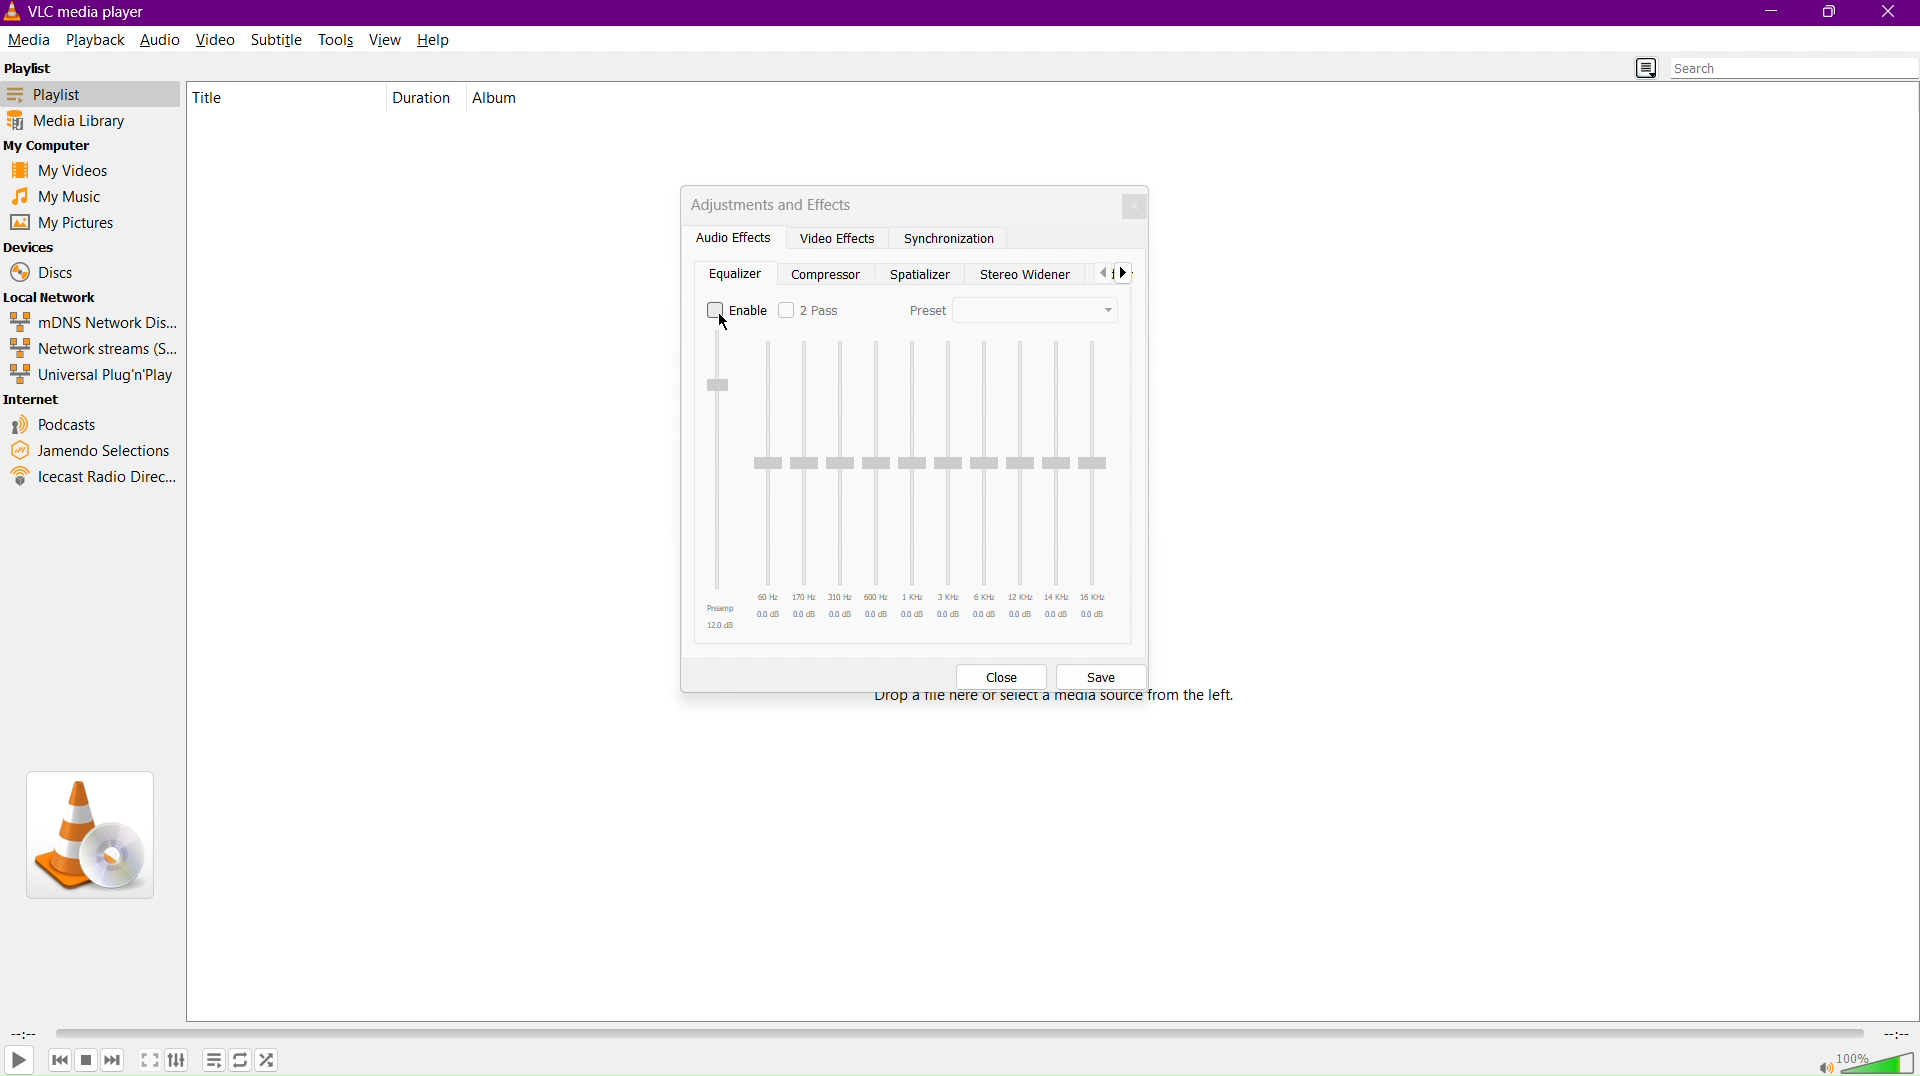  What do you see at coordinates (1095, 479) in the screenshot?
I see `16 KHz` at bounding box center [1095, 479].